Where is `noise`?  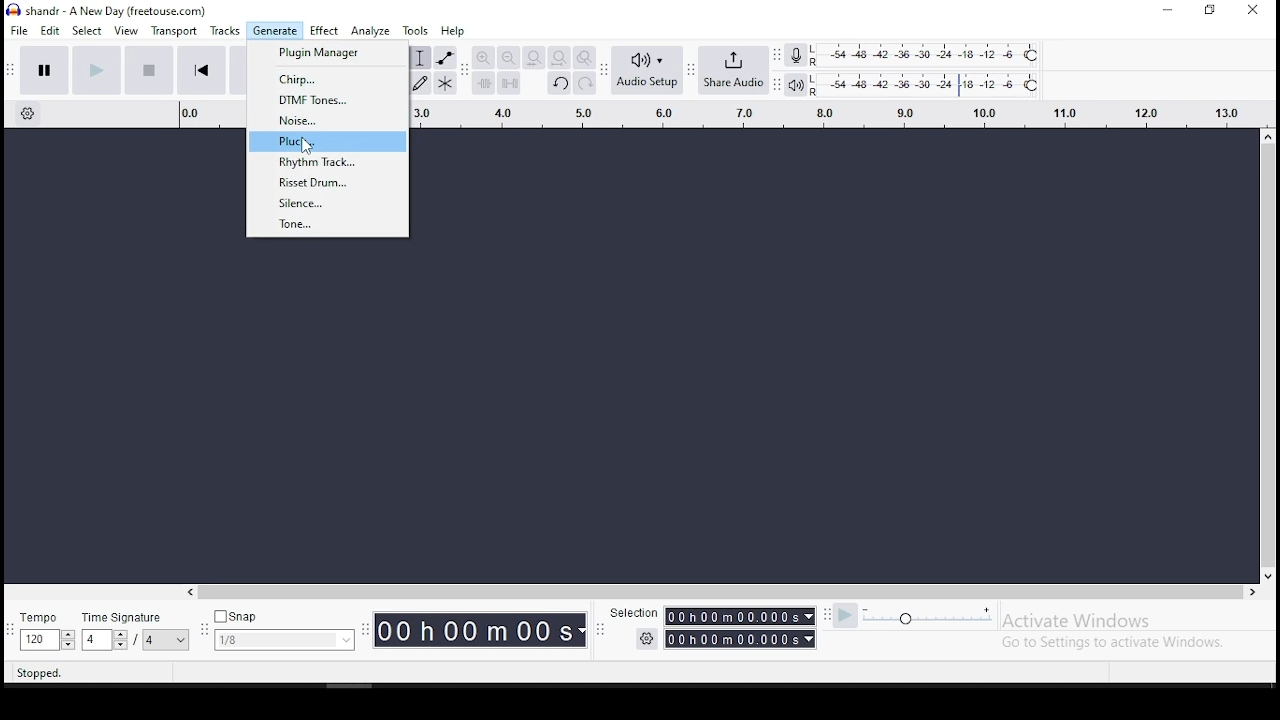
noise is located at coordinates (330, 120).